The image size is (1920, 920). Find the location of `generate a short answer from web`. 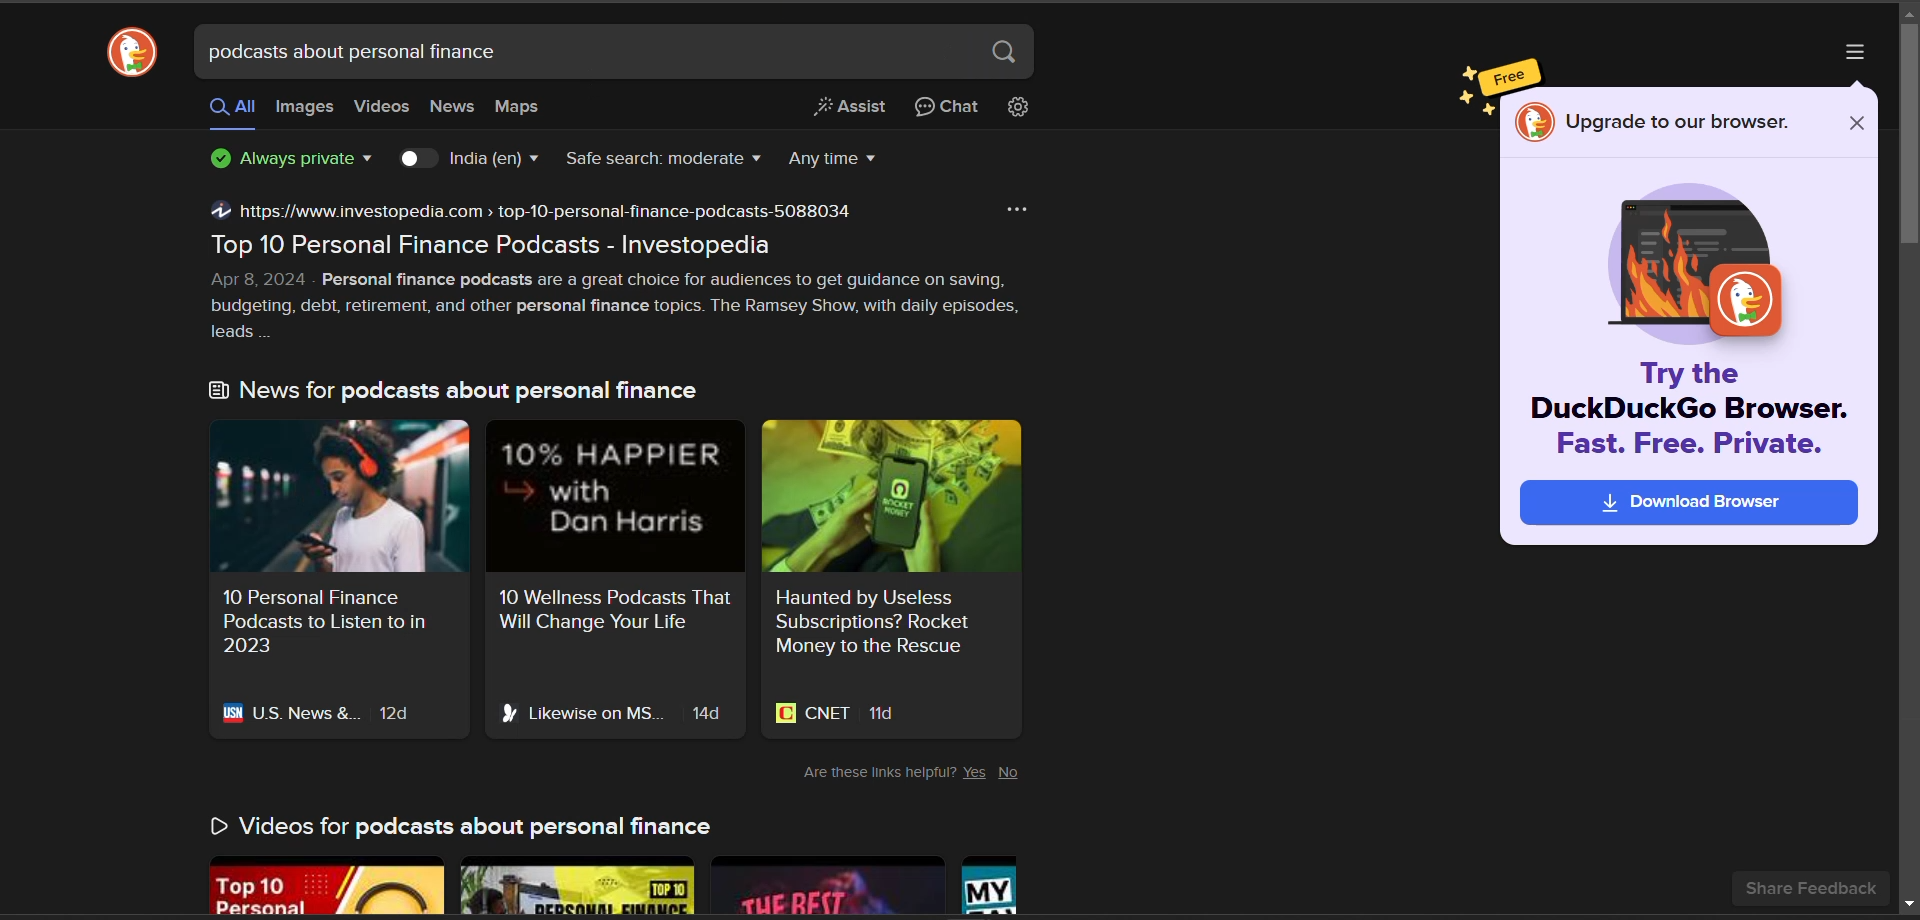

generate a short answer from web is located at coordinates (856, 108).